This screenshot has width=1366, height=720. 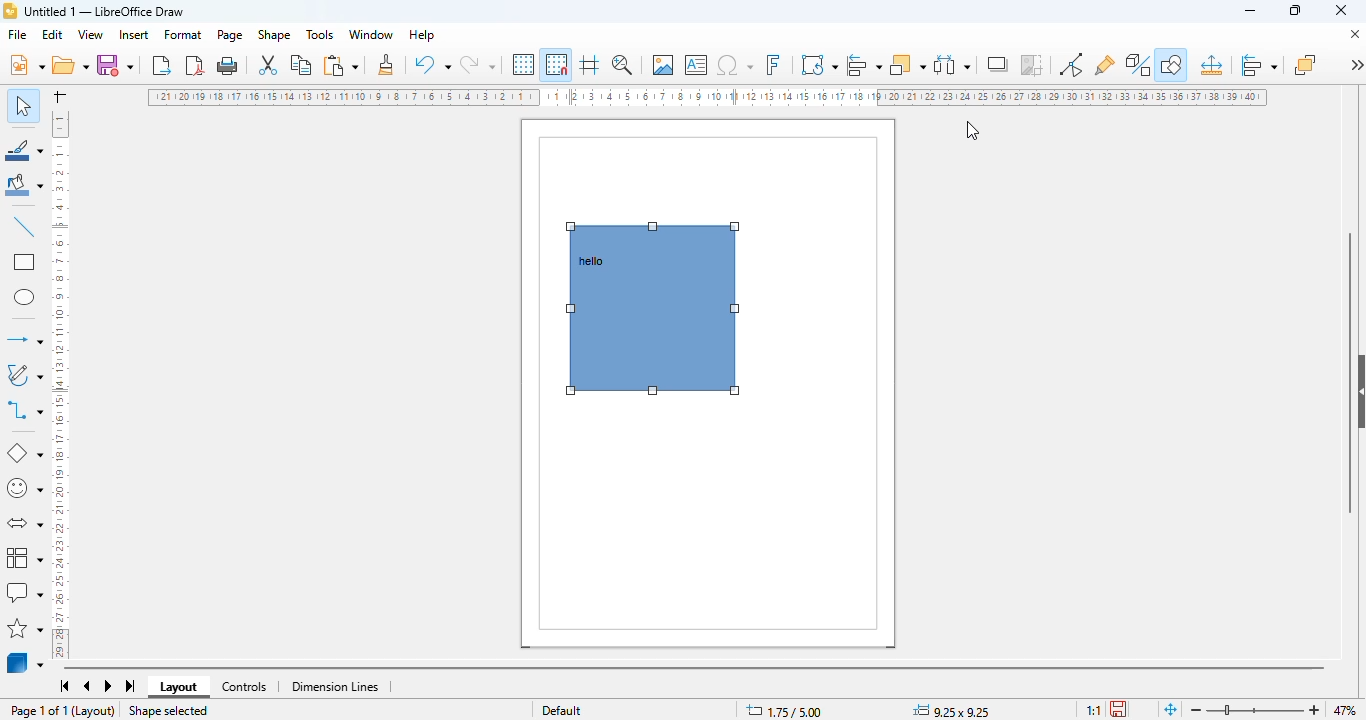 I want to click on maximize, so click(x=1295, y=10).